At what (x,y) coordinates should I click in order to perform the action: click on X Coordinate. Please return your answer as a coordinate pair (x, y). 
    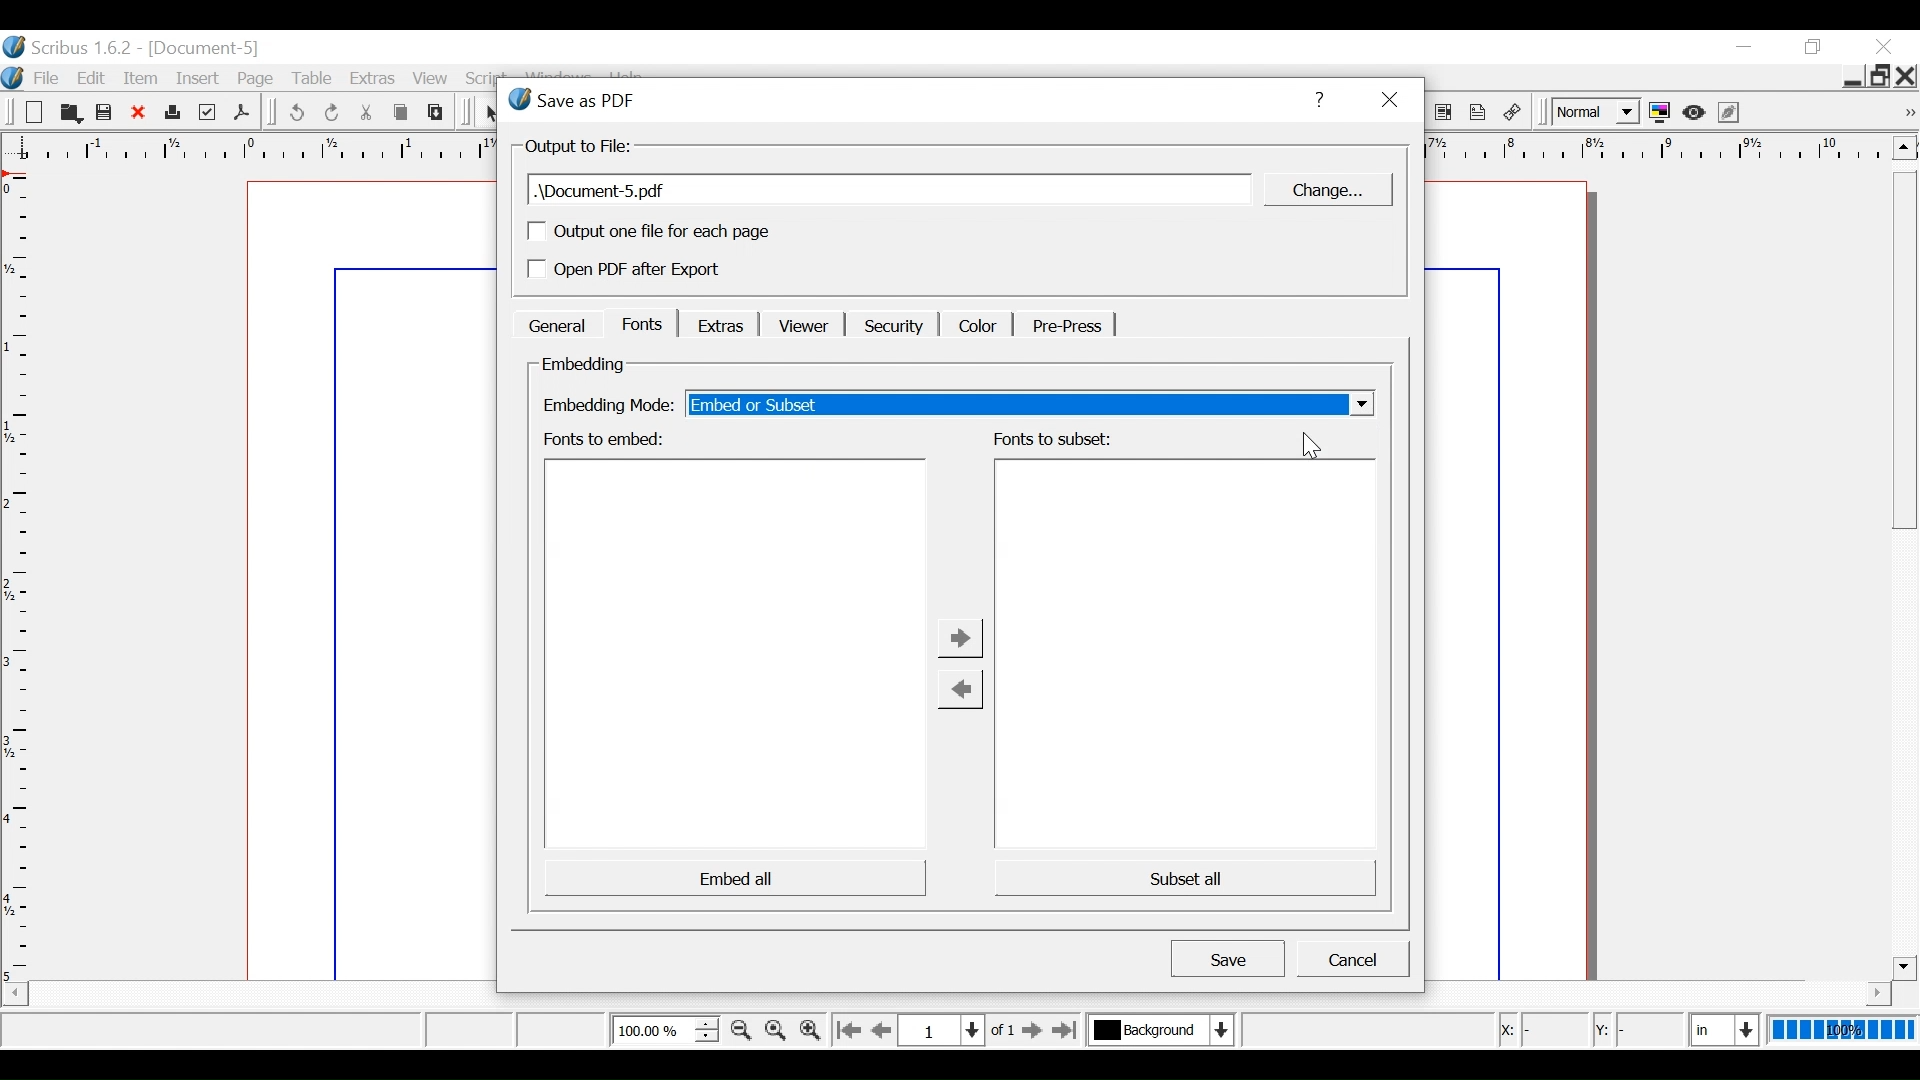
    Looking at the image, I should click on (1540, 1030).